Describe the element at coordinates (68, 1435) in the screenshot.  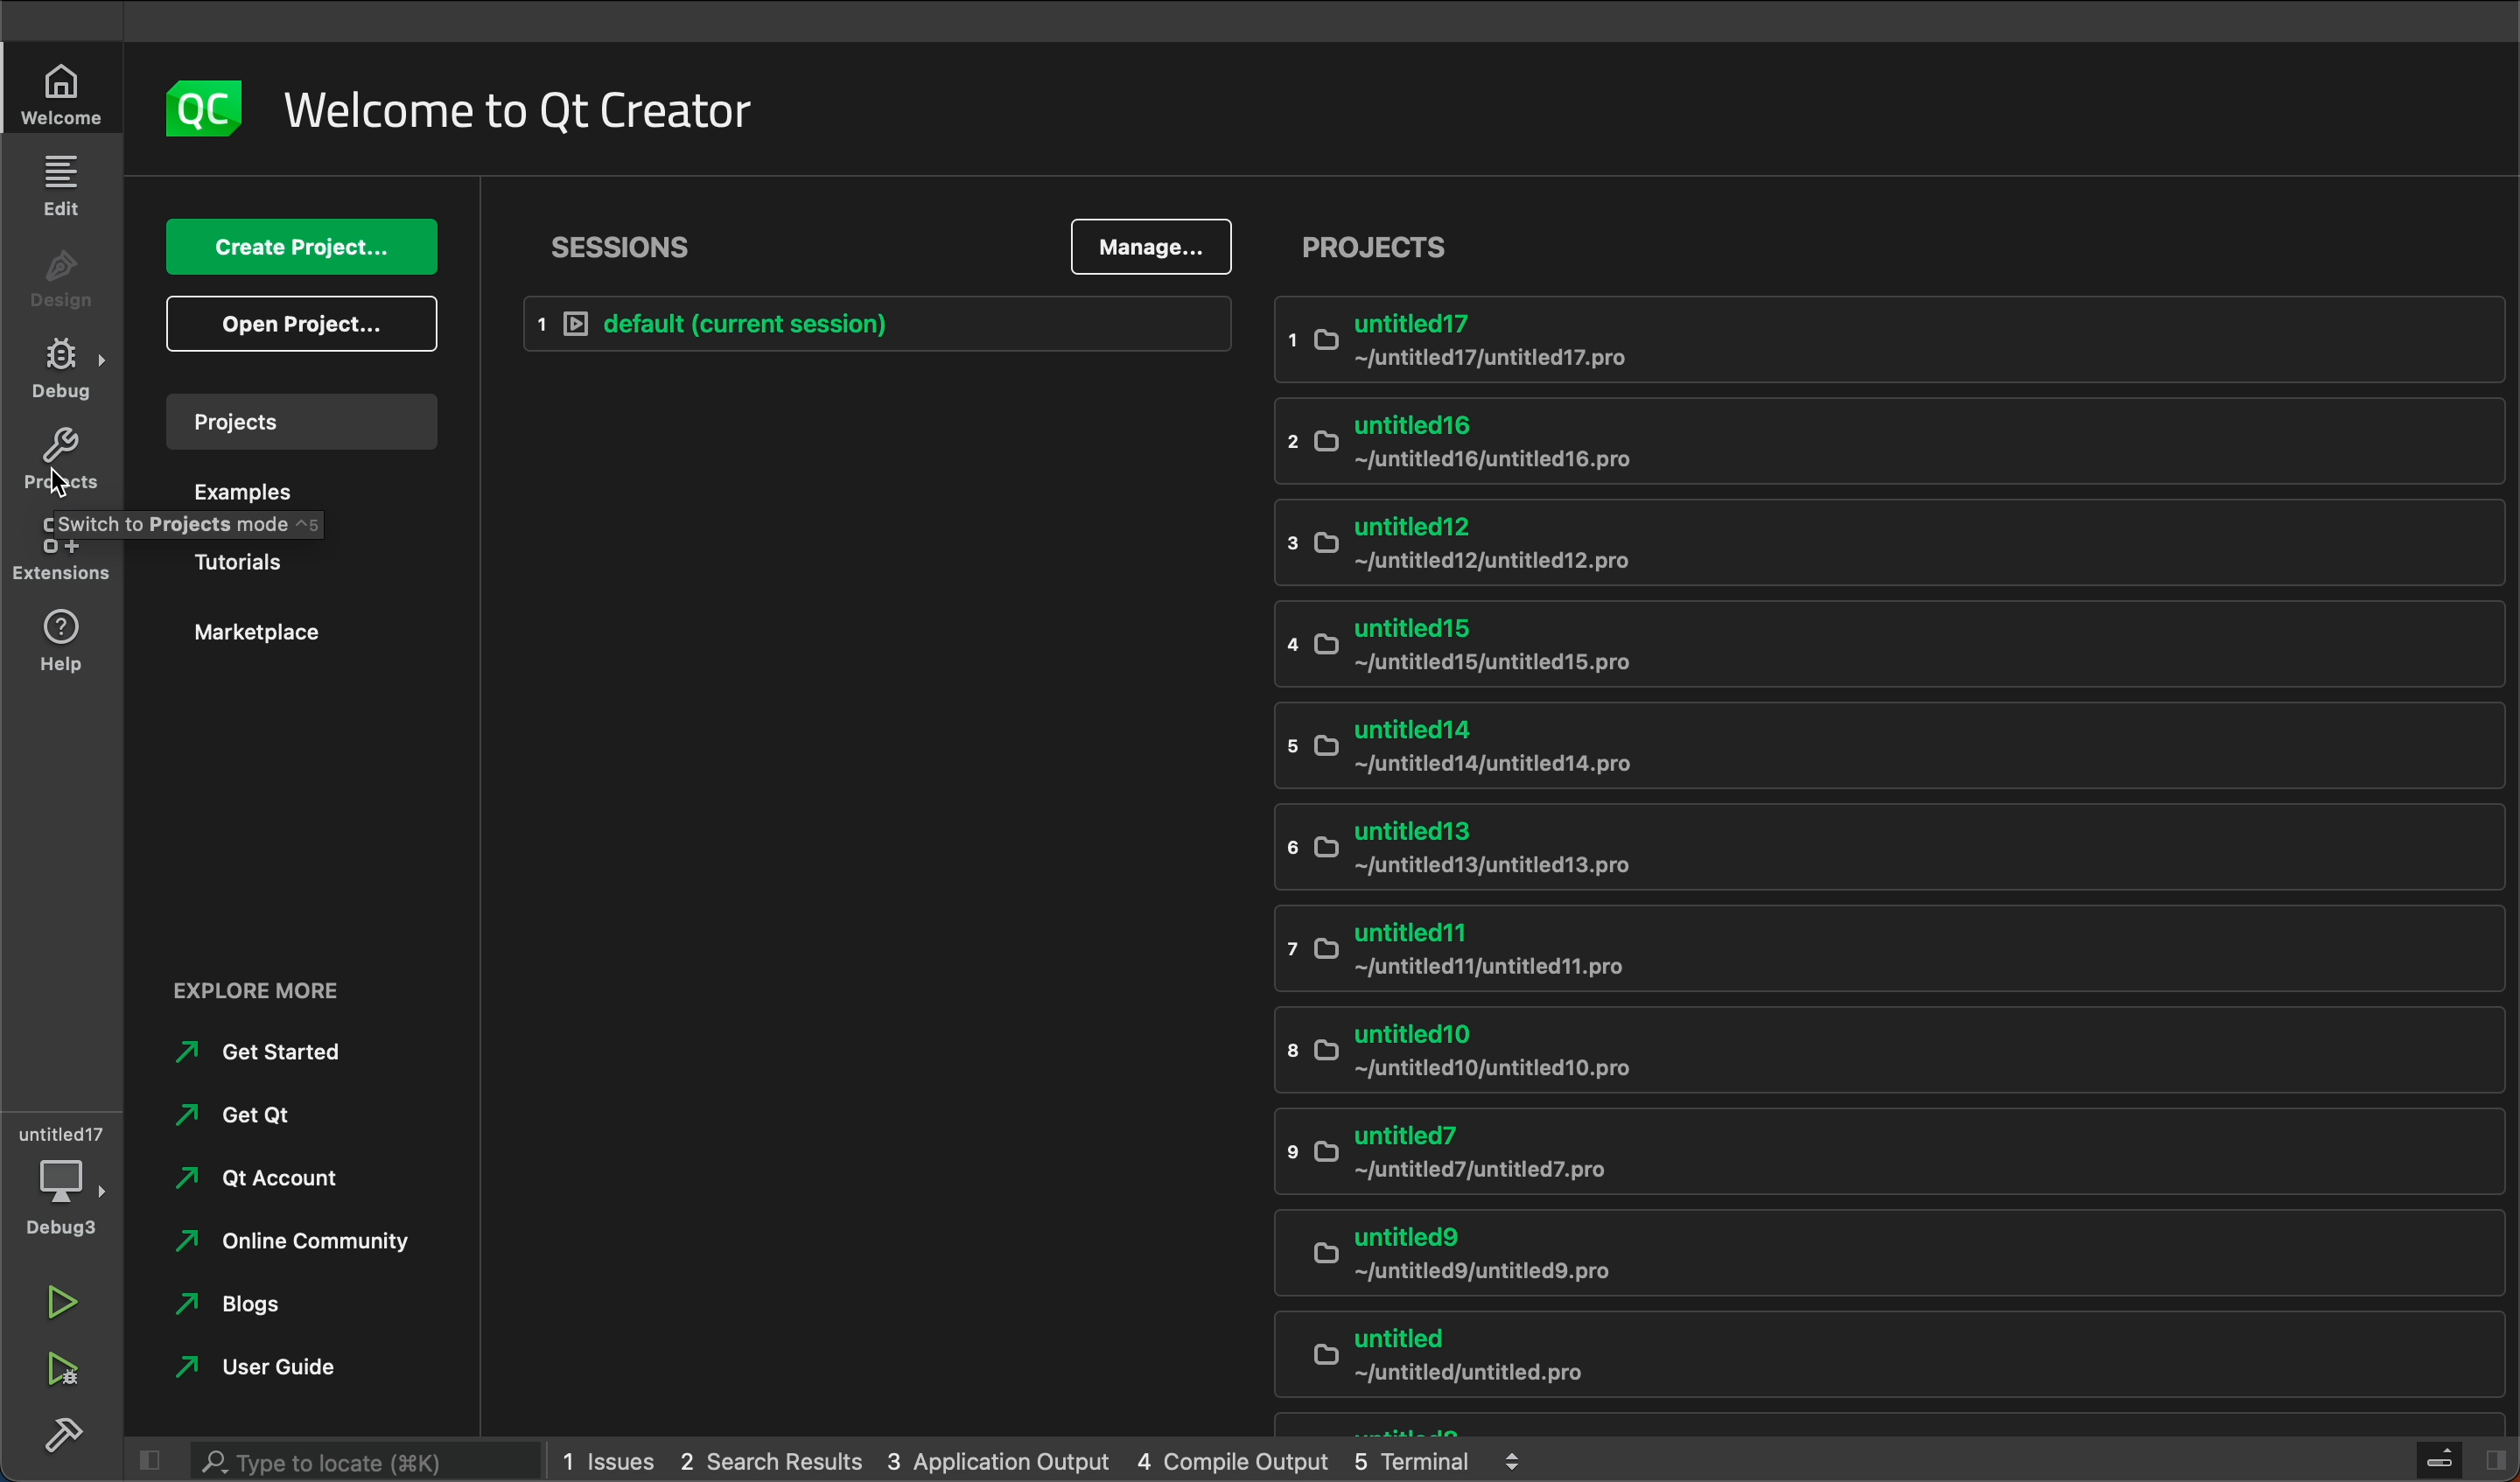
I see `build` at that location.